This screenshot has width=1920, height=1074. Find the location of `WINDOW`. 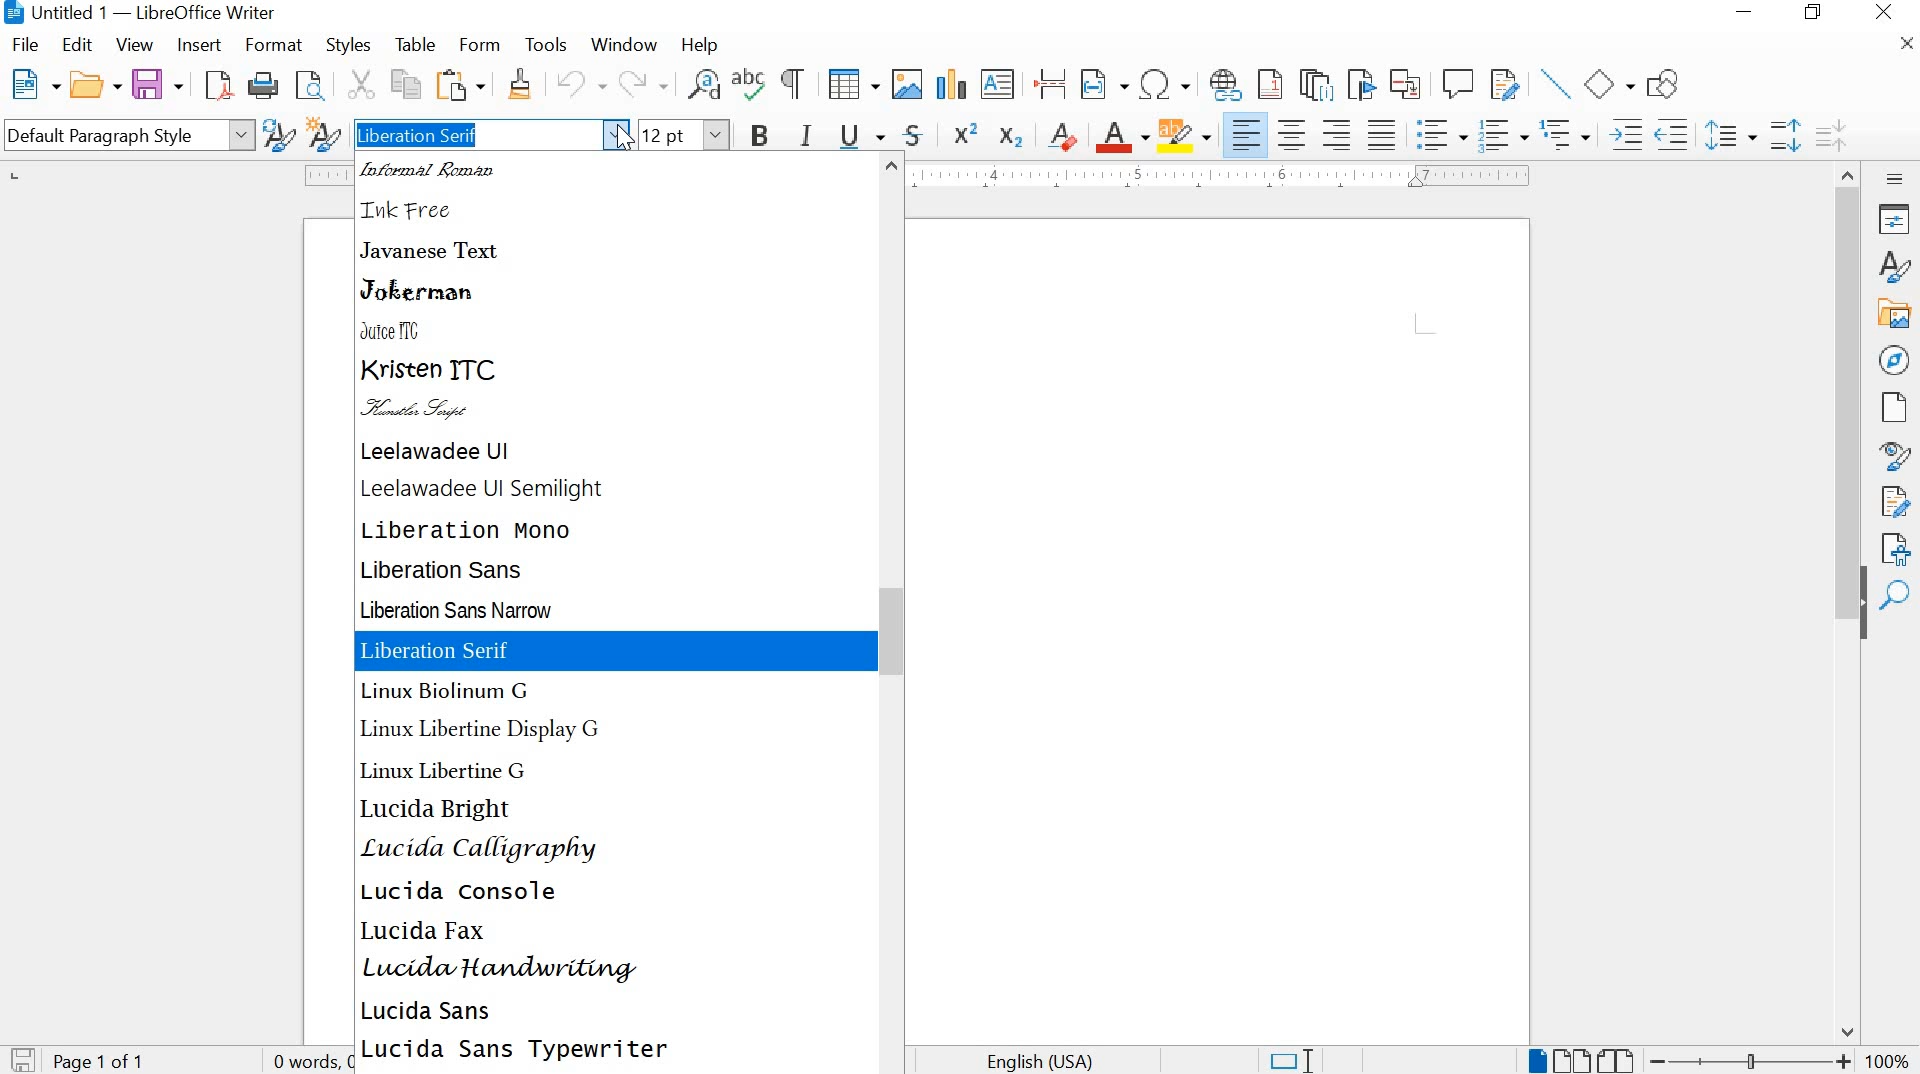

WINDOW is located at coordinates (622, 46).